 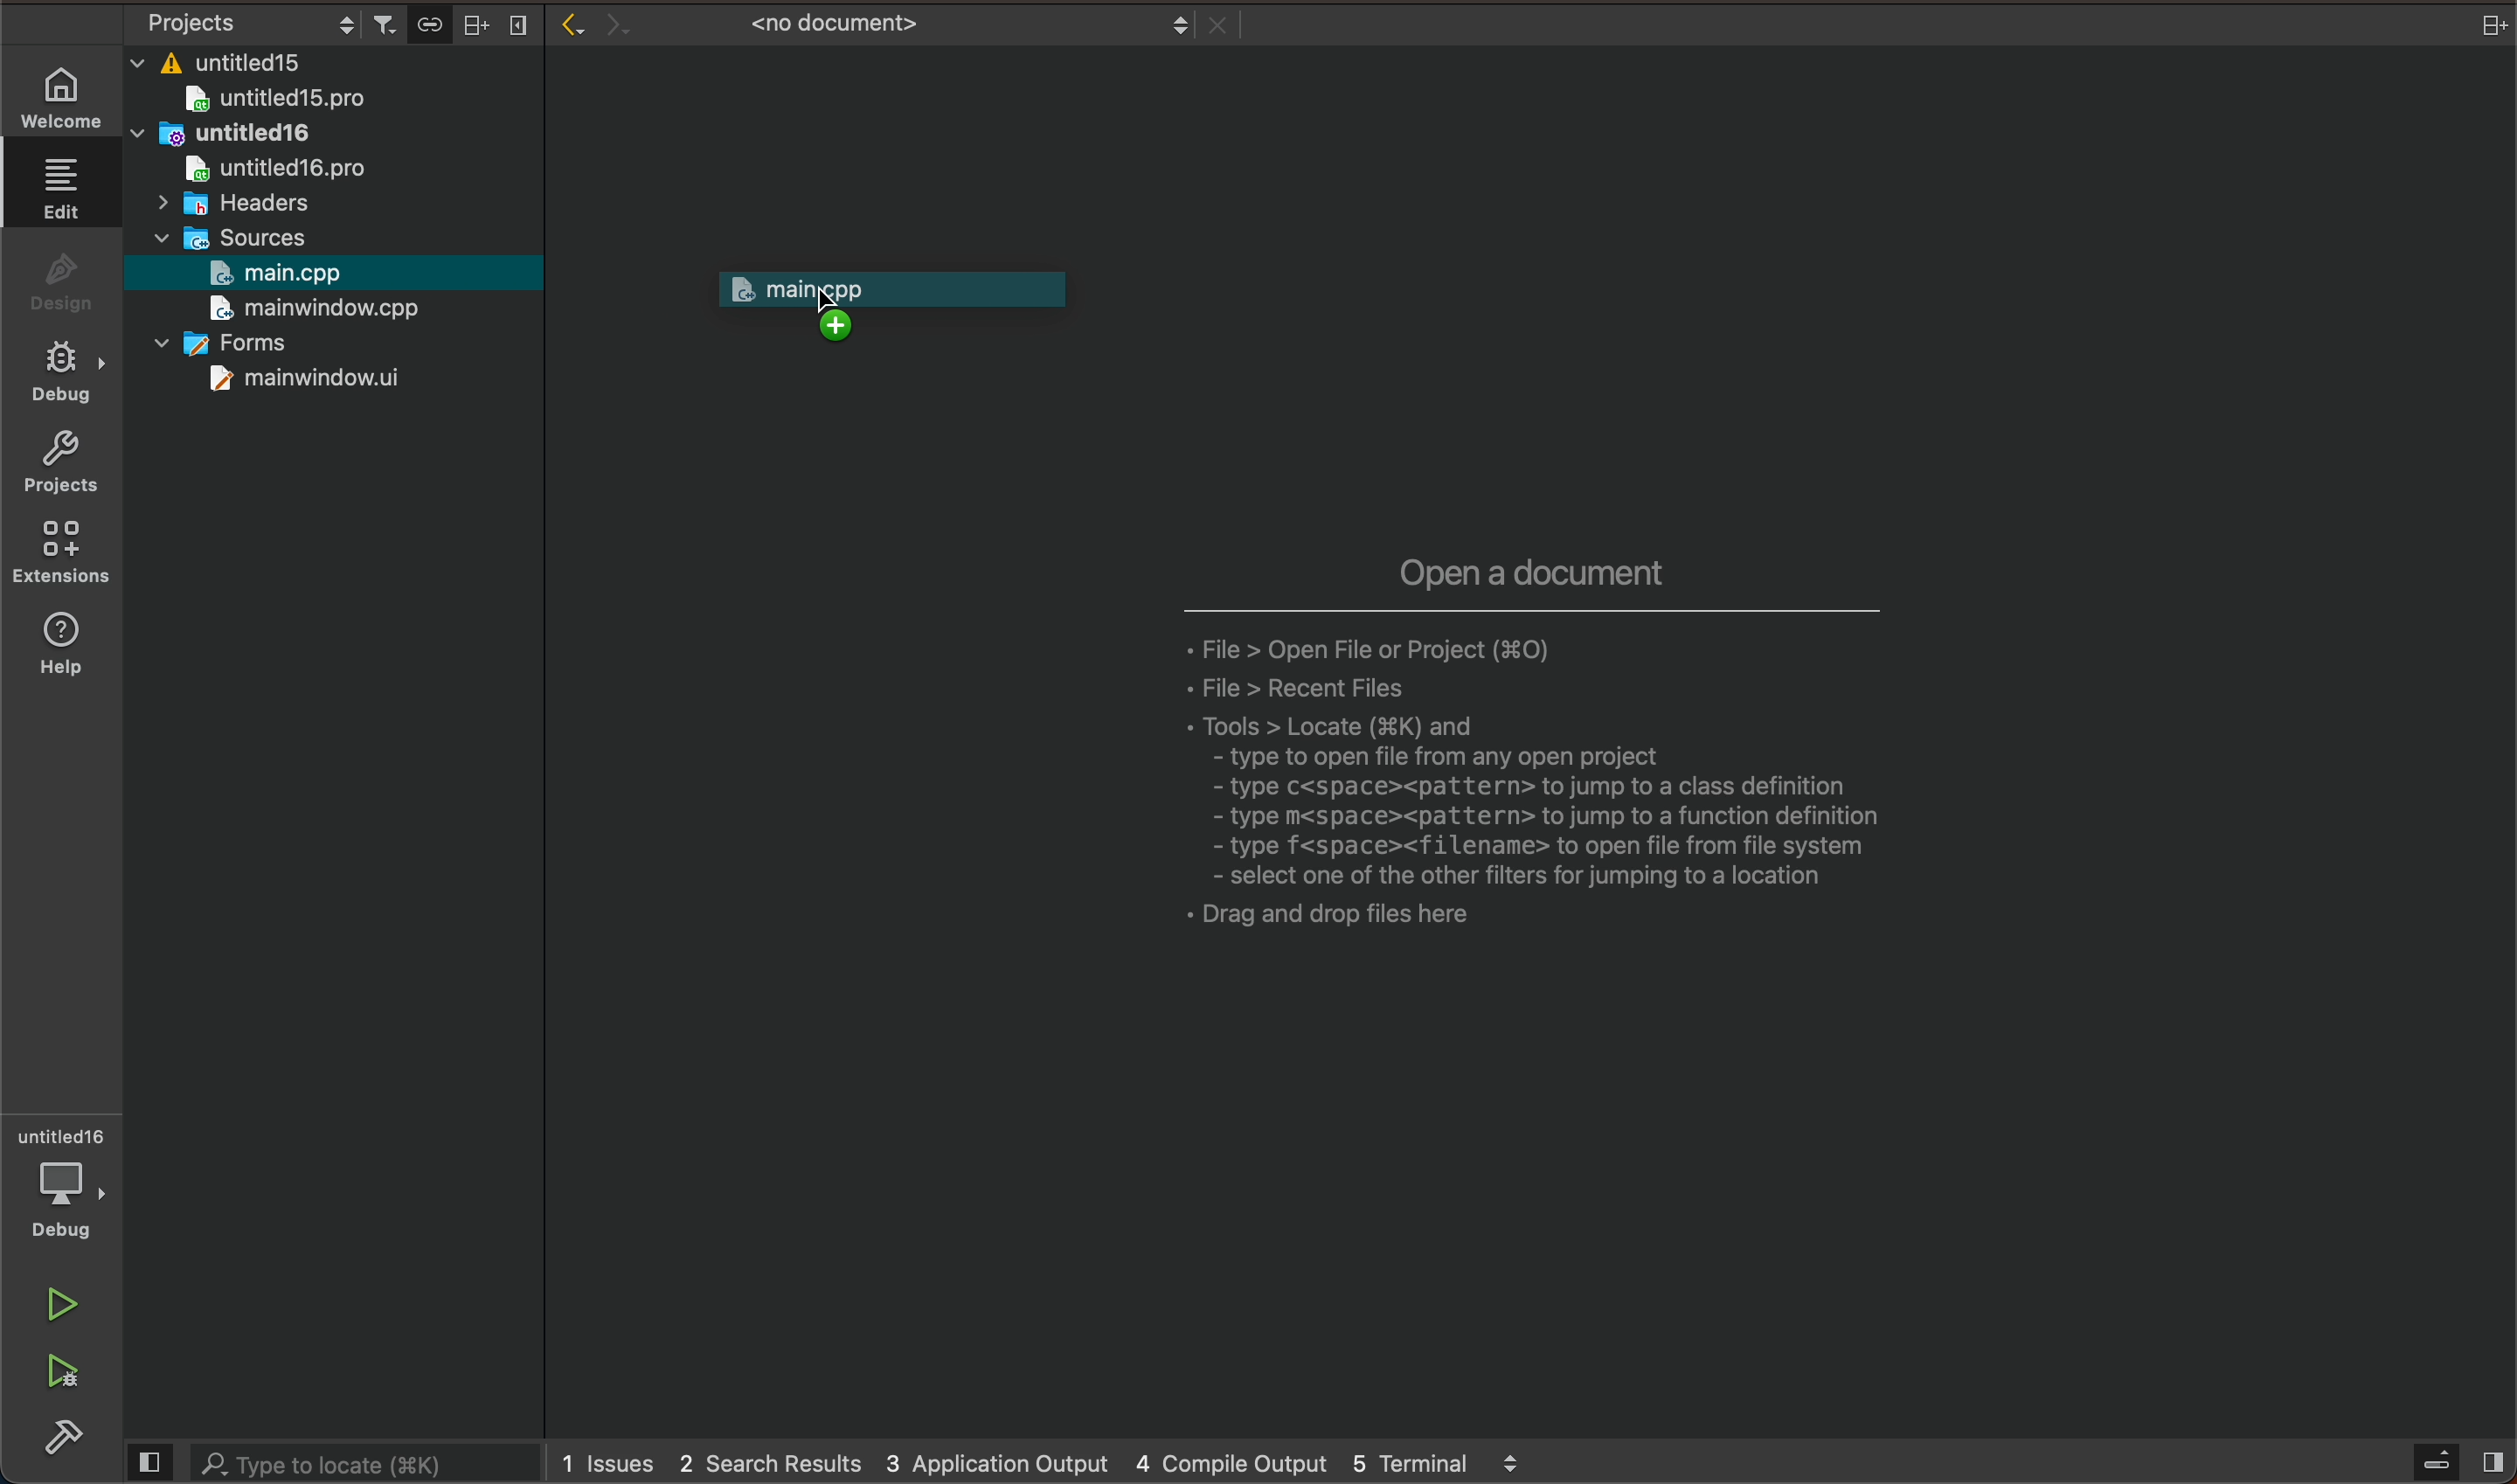 I want to click on main.cpp, so click(x=284, y=275).